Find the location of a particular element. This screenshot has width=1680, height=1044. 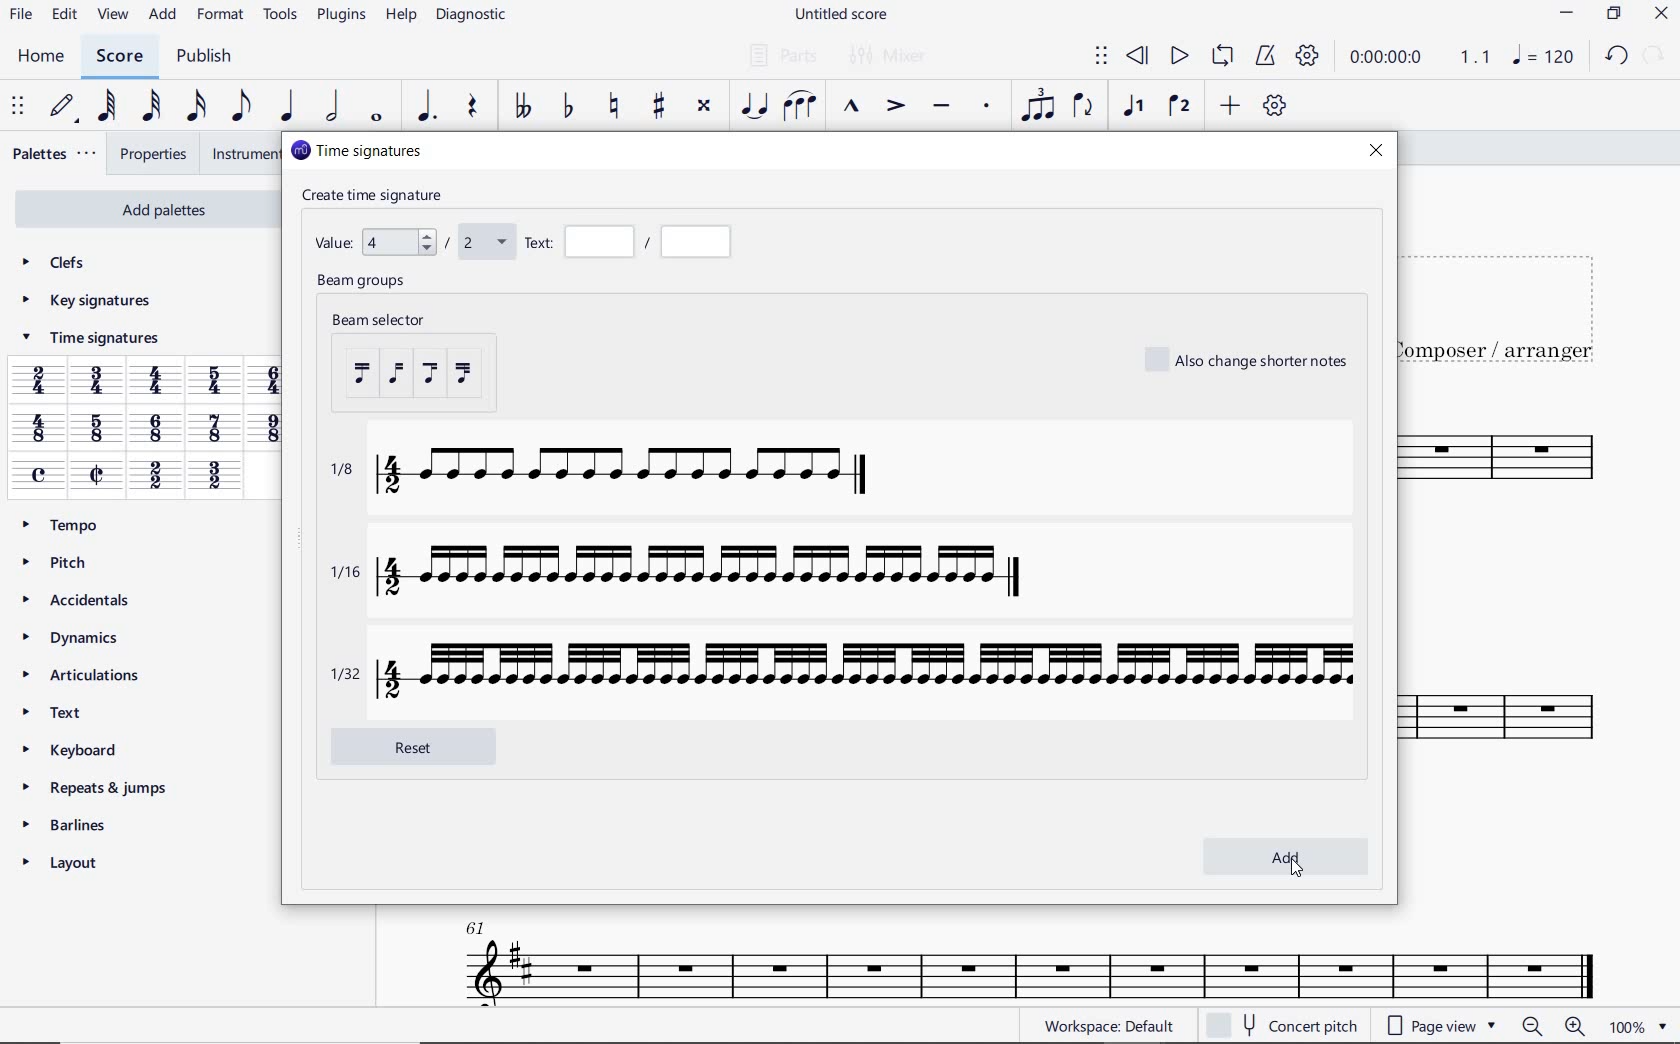

TEXT is located at coordinates (60, 711).